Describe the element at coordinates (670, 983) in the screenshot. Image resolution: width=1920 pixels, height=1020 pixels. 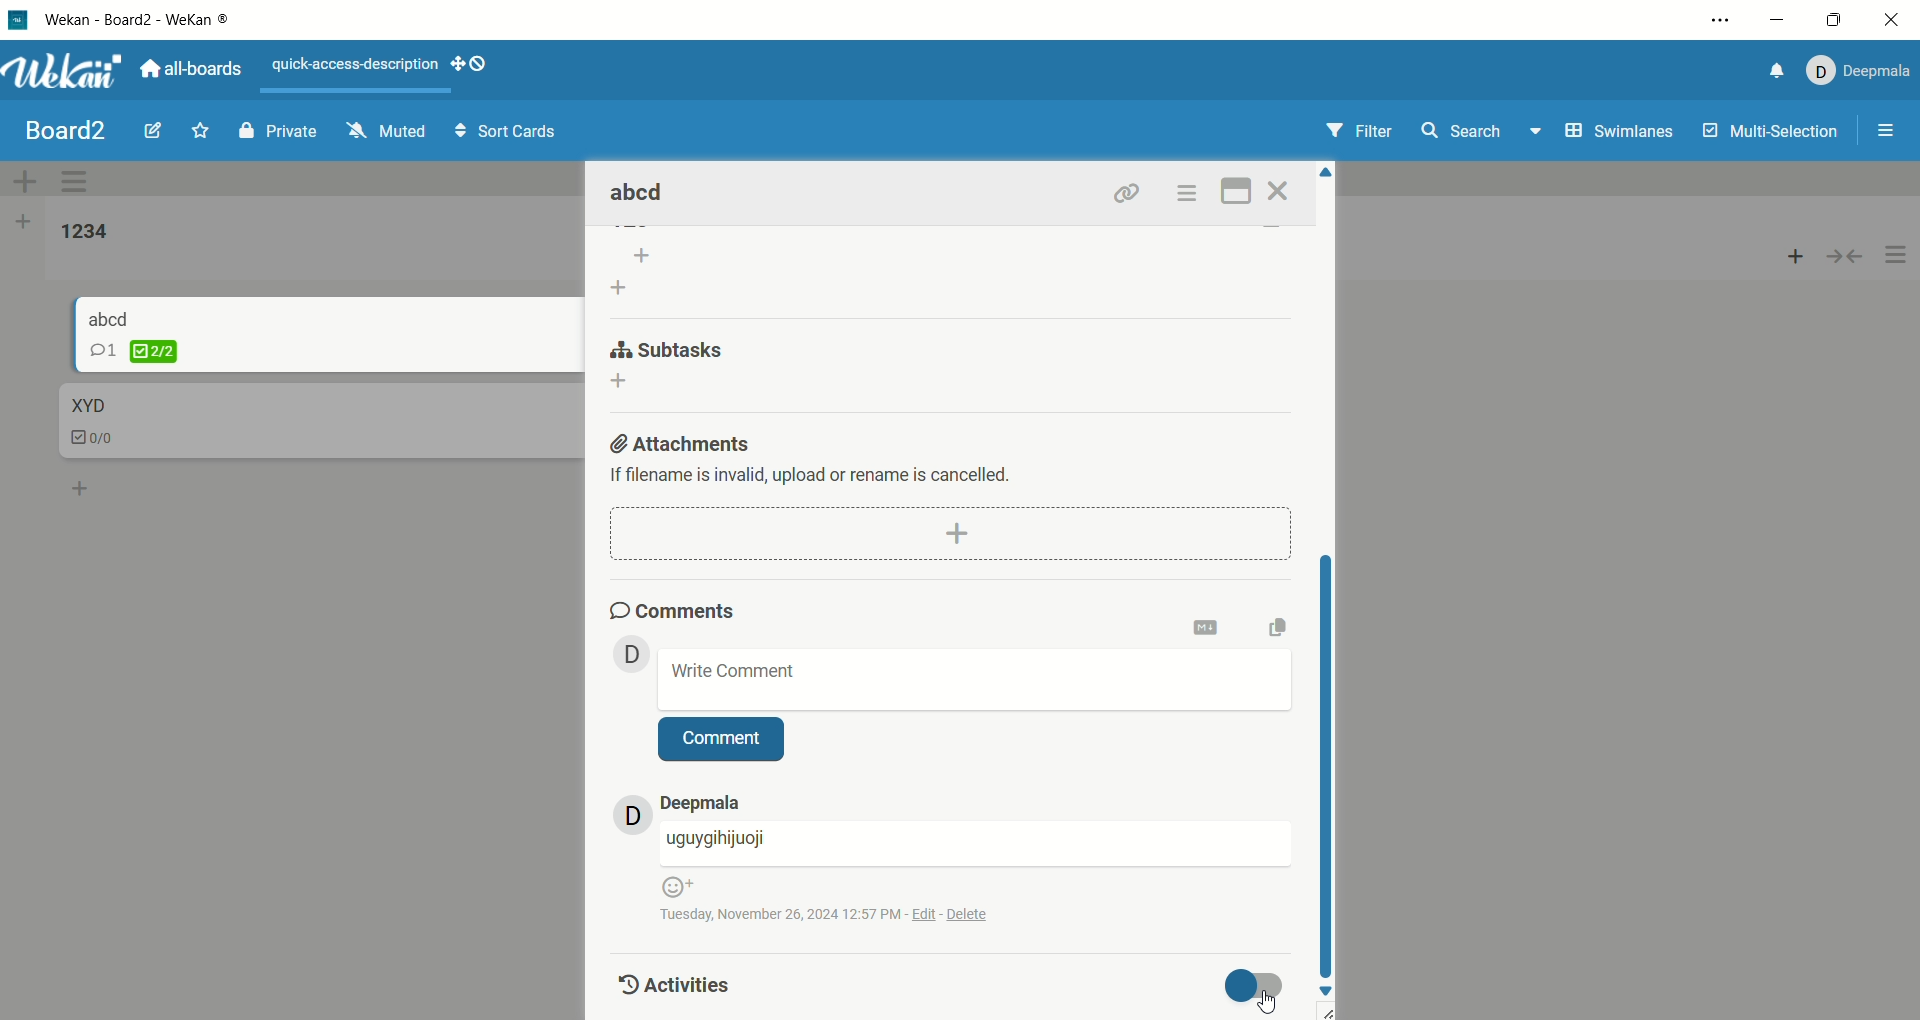
I see `activities` at that location.